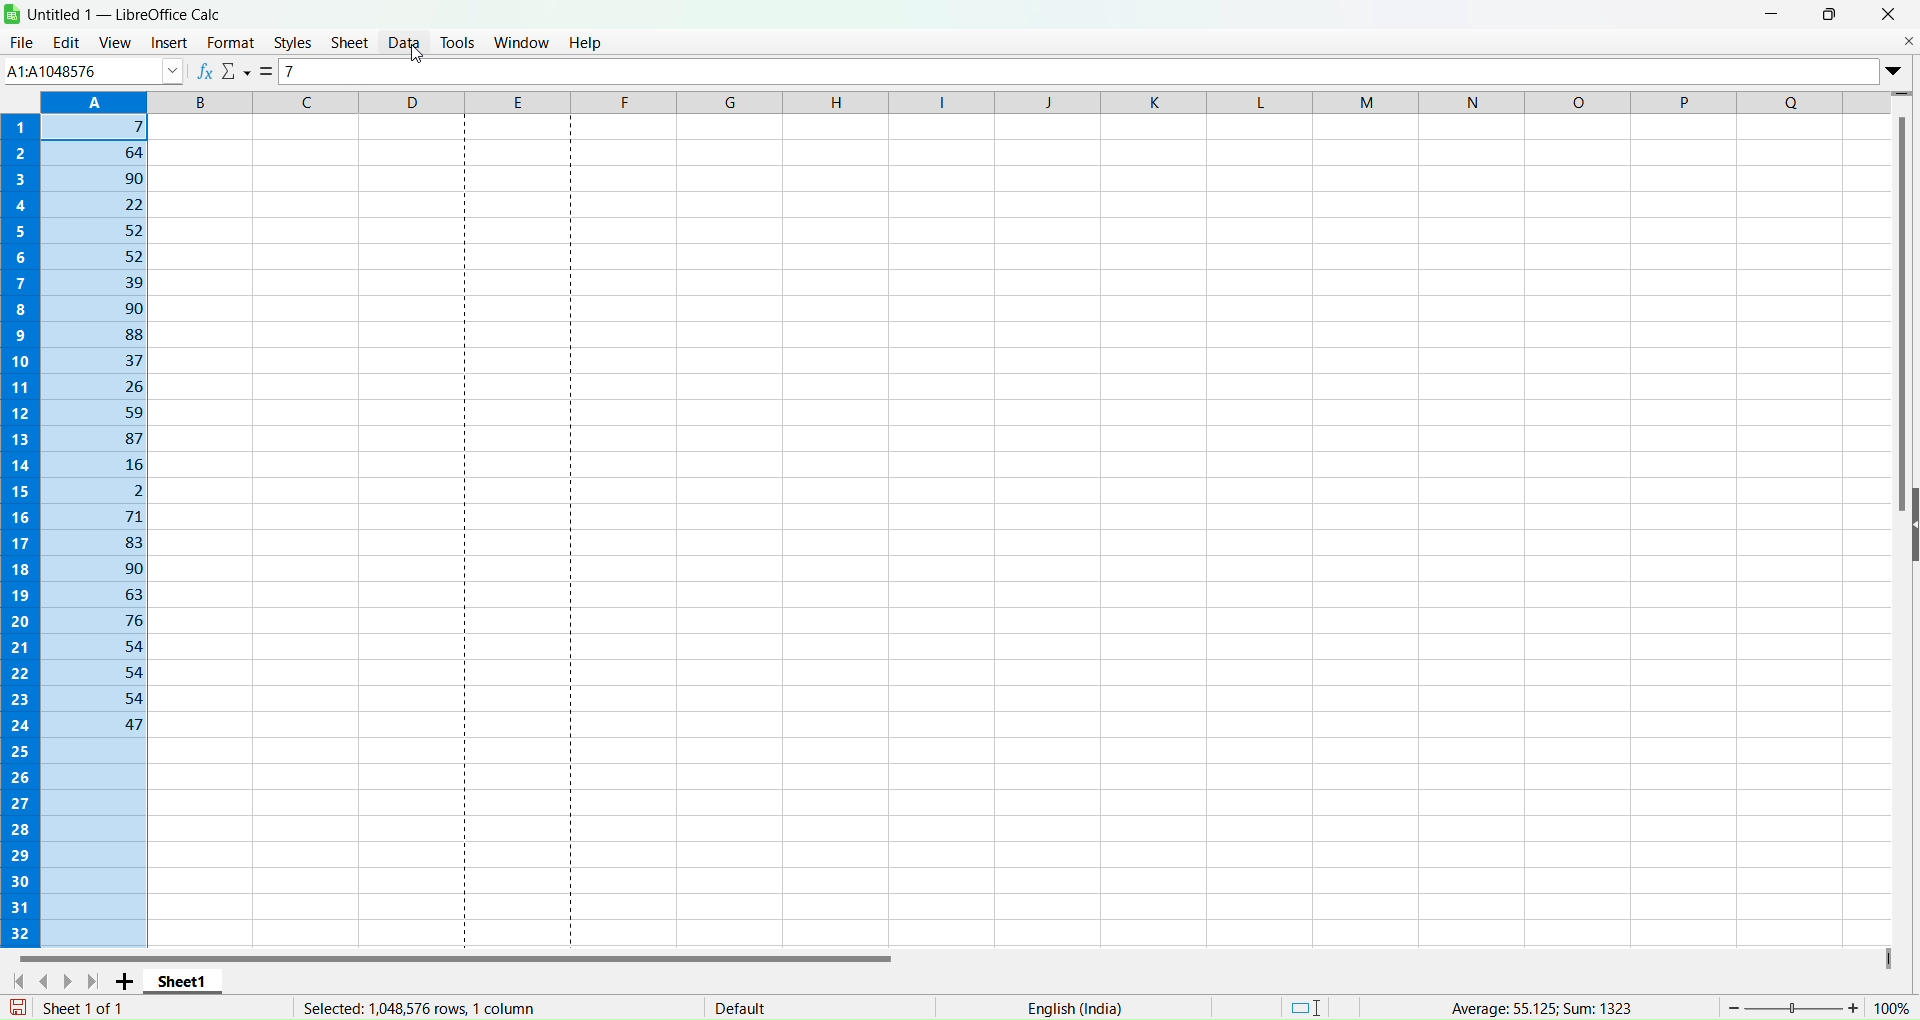 The height and width of the screenshot is (1020, 1920). Describe the element at coordinates (238, 73) in the screenshot. I see `Select Function` at that location.